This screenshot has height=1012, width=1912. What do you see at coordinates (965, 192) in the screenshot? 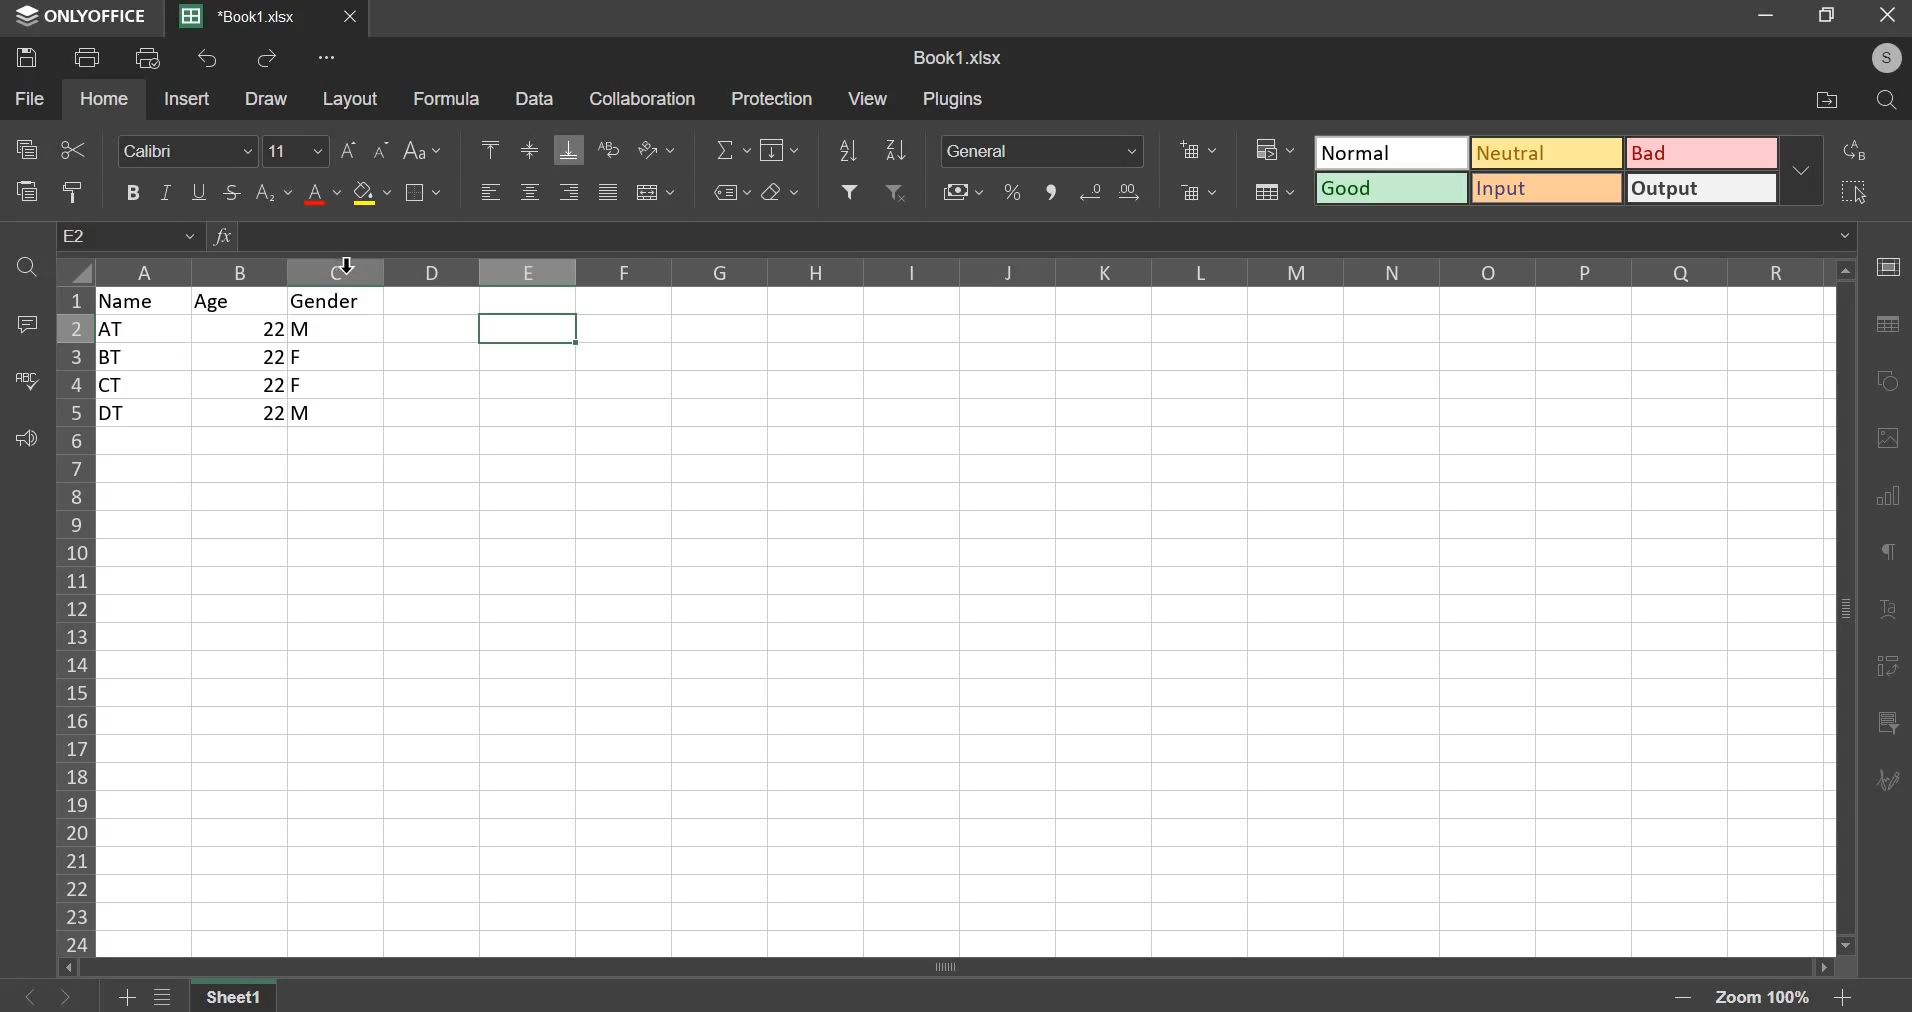
I see `accounting style` at bounding box center [965, 192].